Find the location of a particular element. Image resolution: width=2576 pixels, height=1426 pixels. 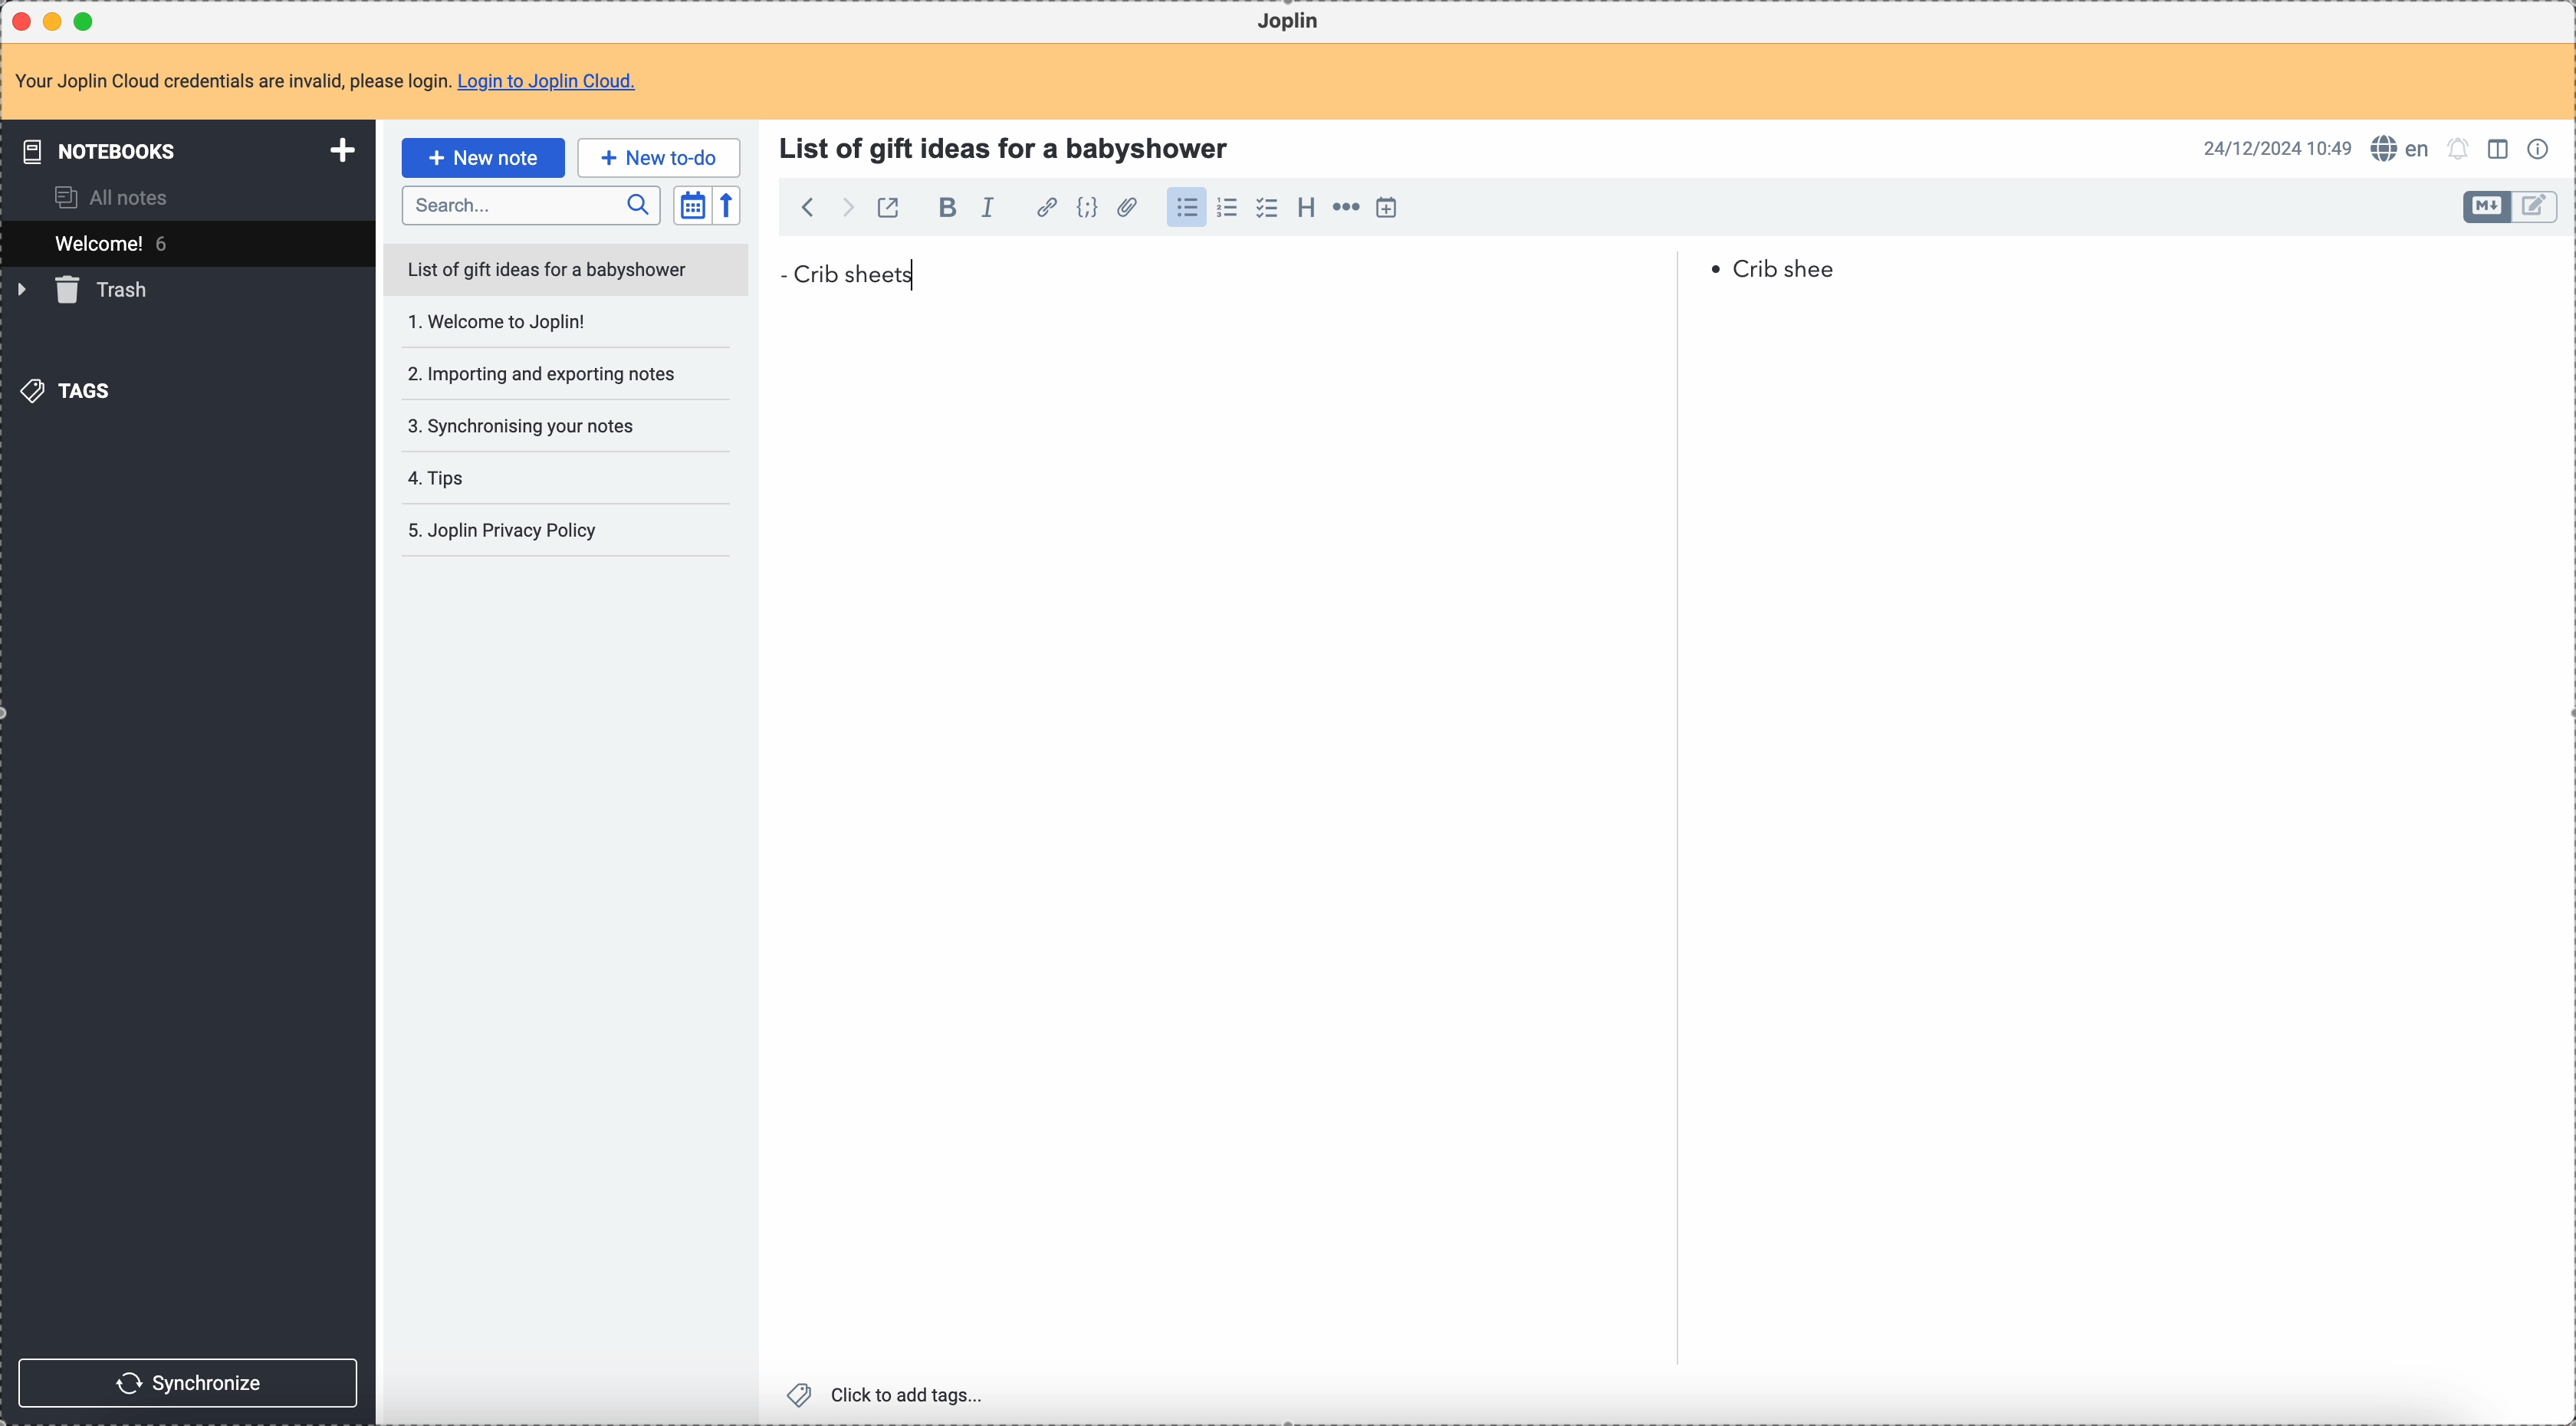

tags is located at coordinates (65, 392).